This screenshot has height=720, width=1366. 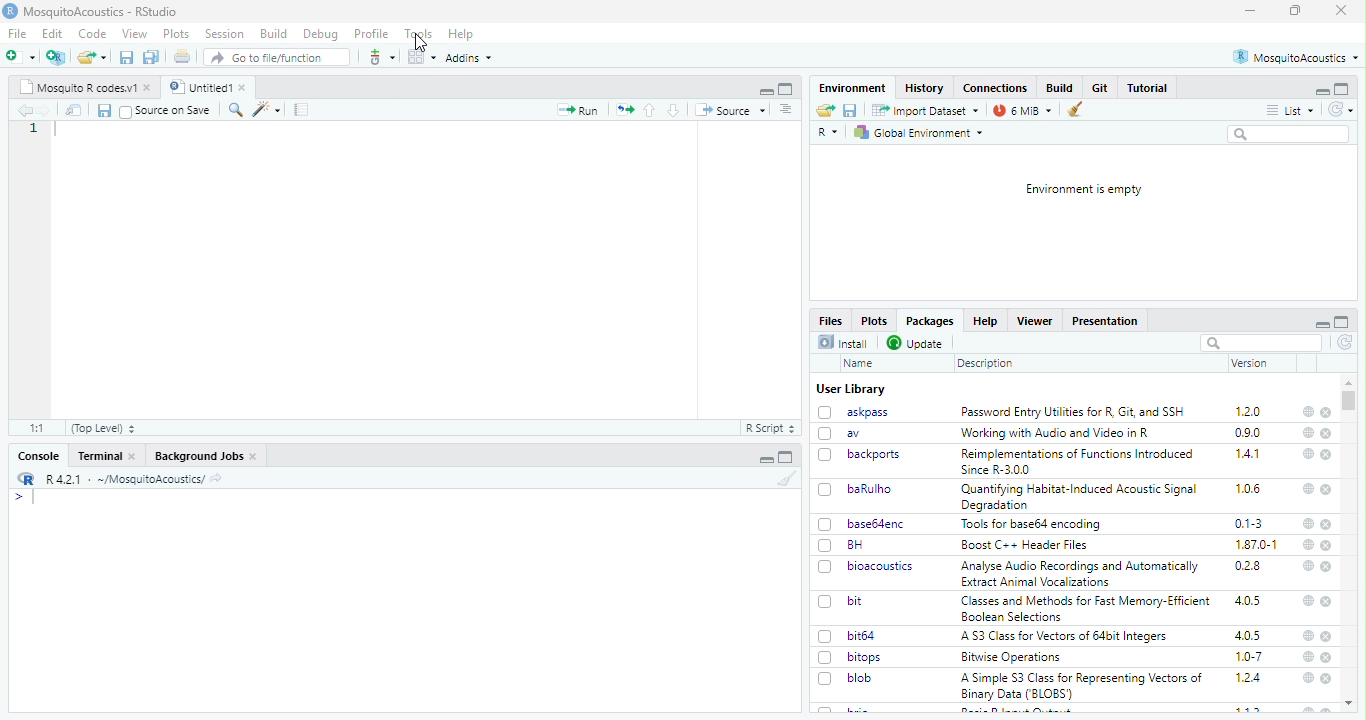 I want to click on maiximize, so click(x=787, y=457).